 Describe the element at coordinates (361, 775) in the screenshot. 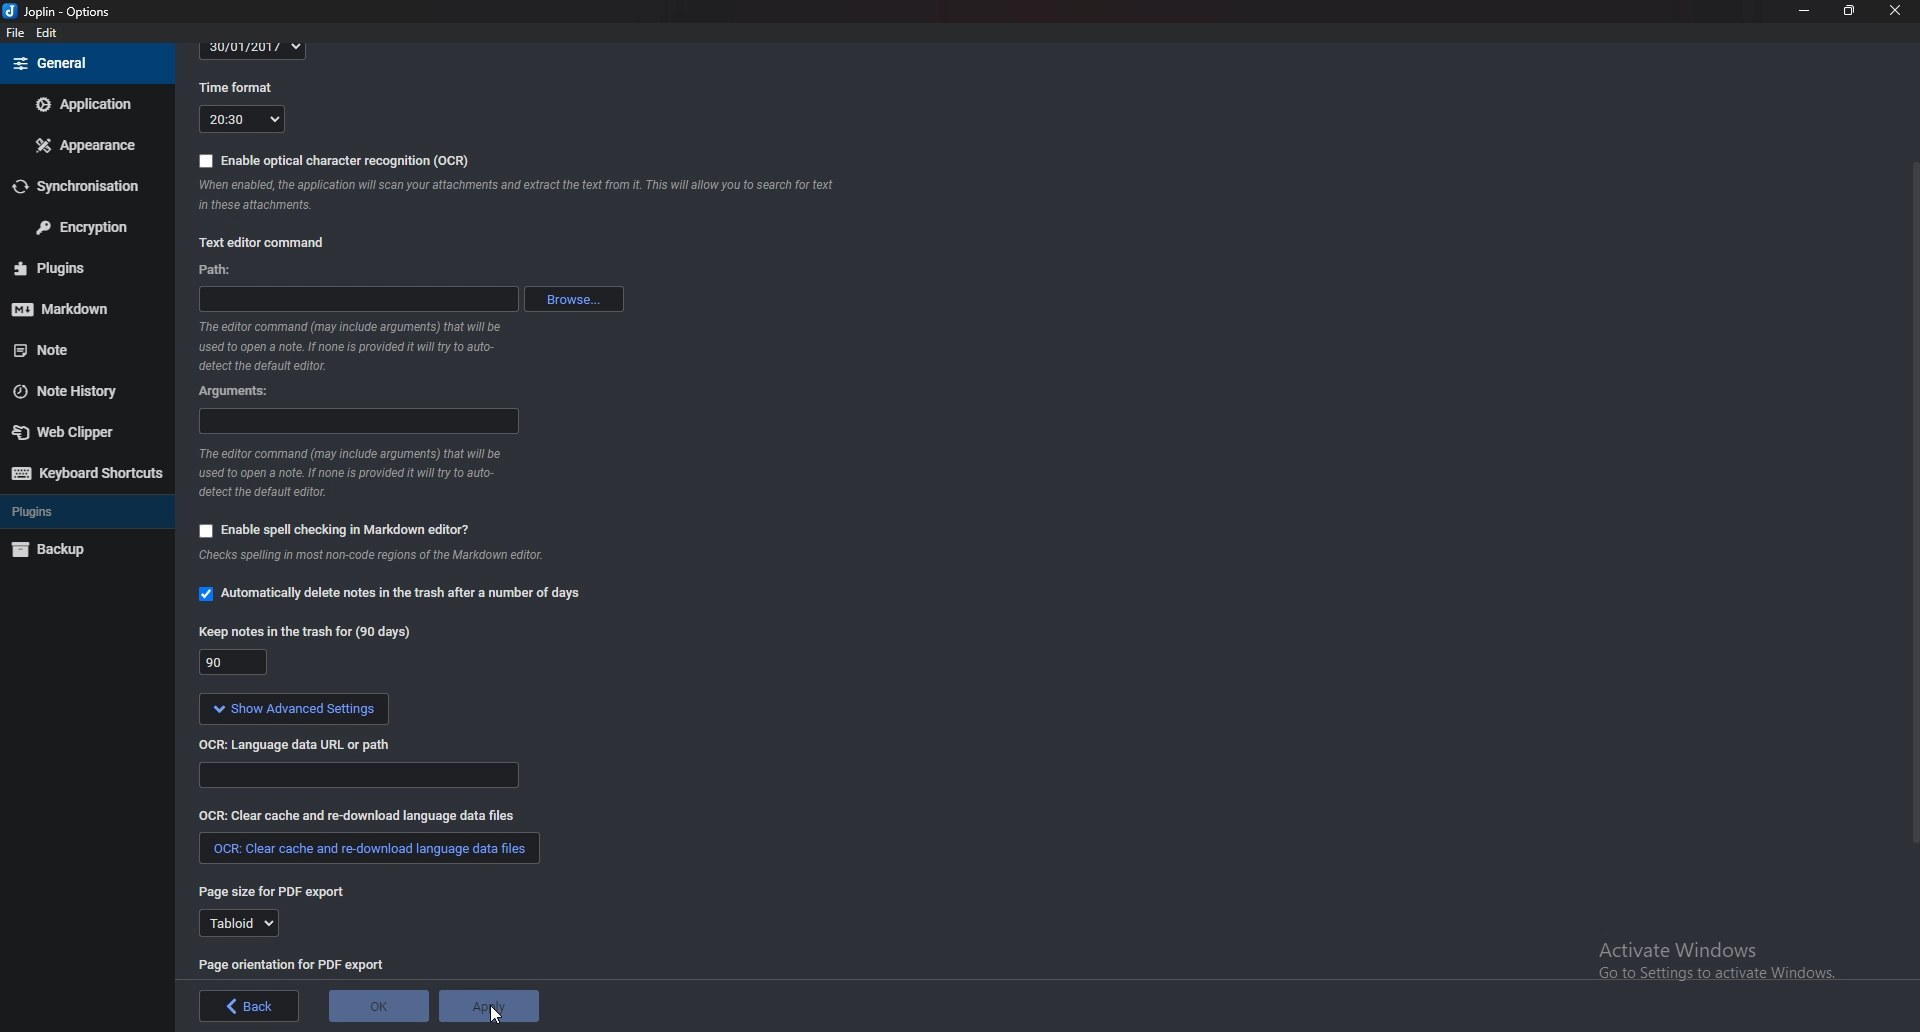

I see `Language data` at that location.